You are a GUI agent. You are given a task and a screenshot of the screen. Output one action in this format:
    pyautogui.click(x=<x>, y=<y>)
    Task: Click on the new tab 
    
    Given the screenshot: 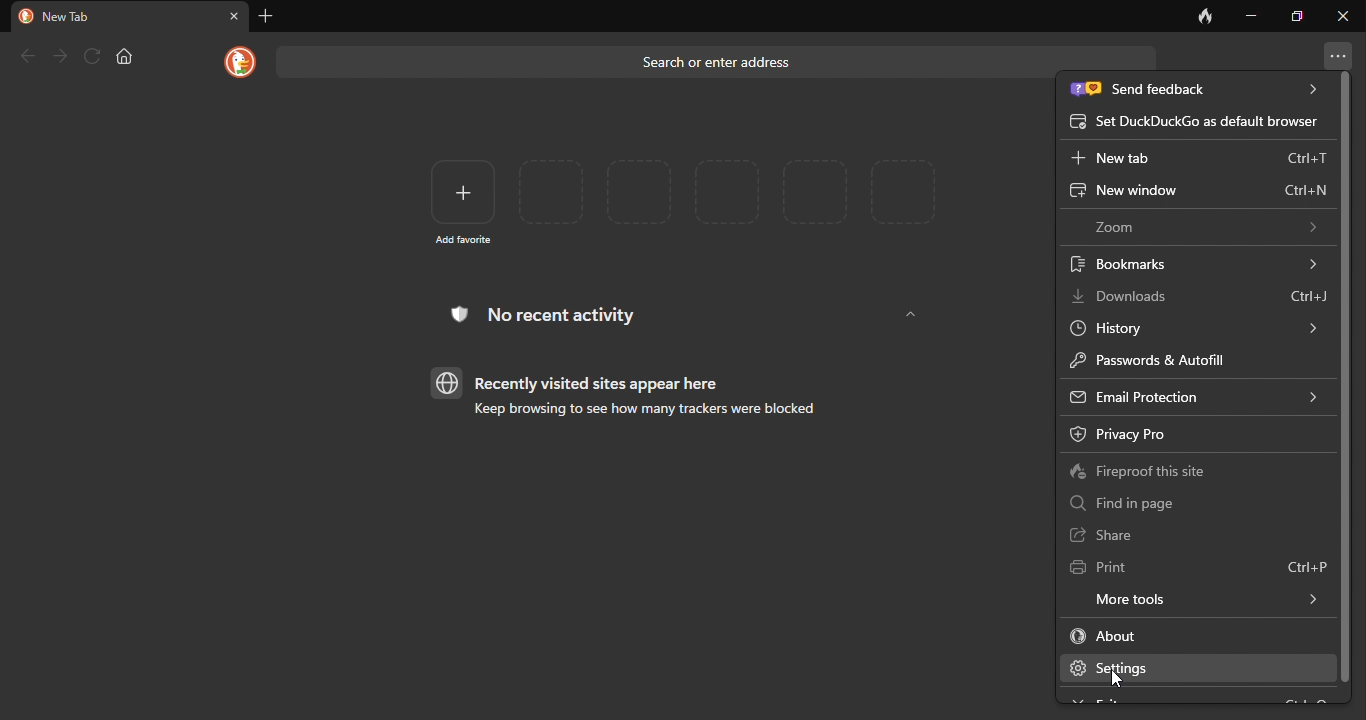 What is the action you would take?
    pyautogui.click(x=73, y=17)
    